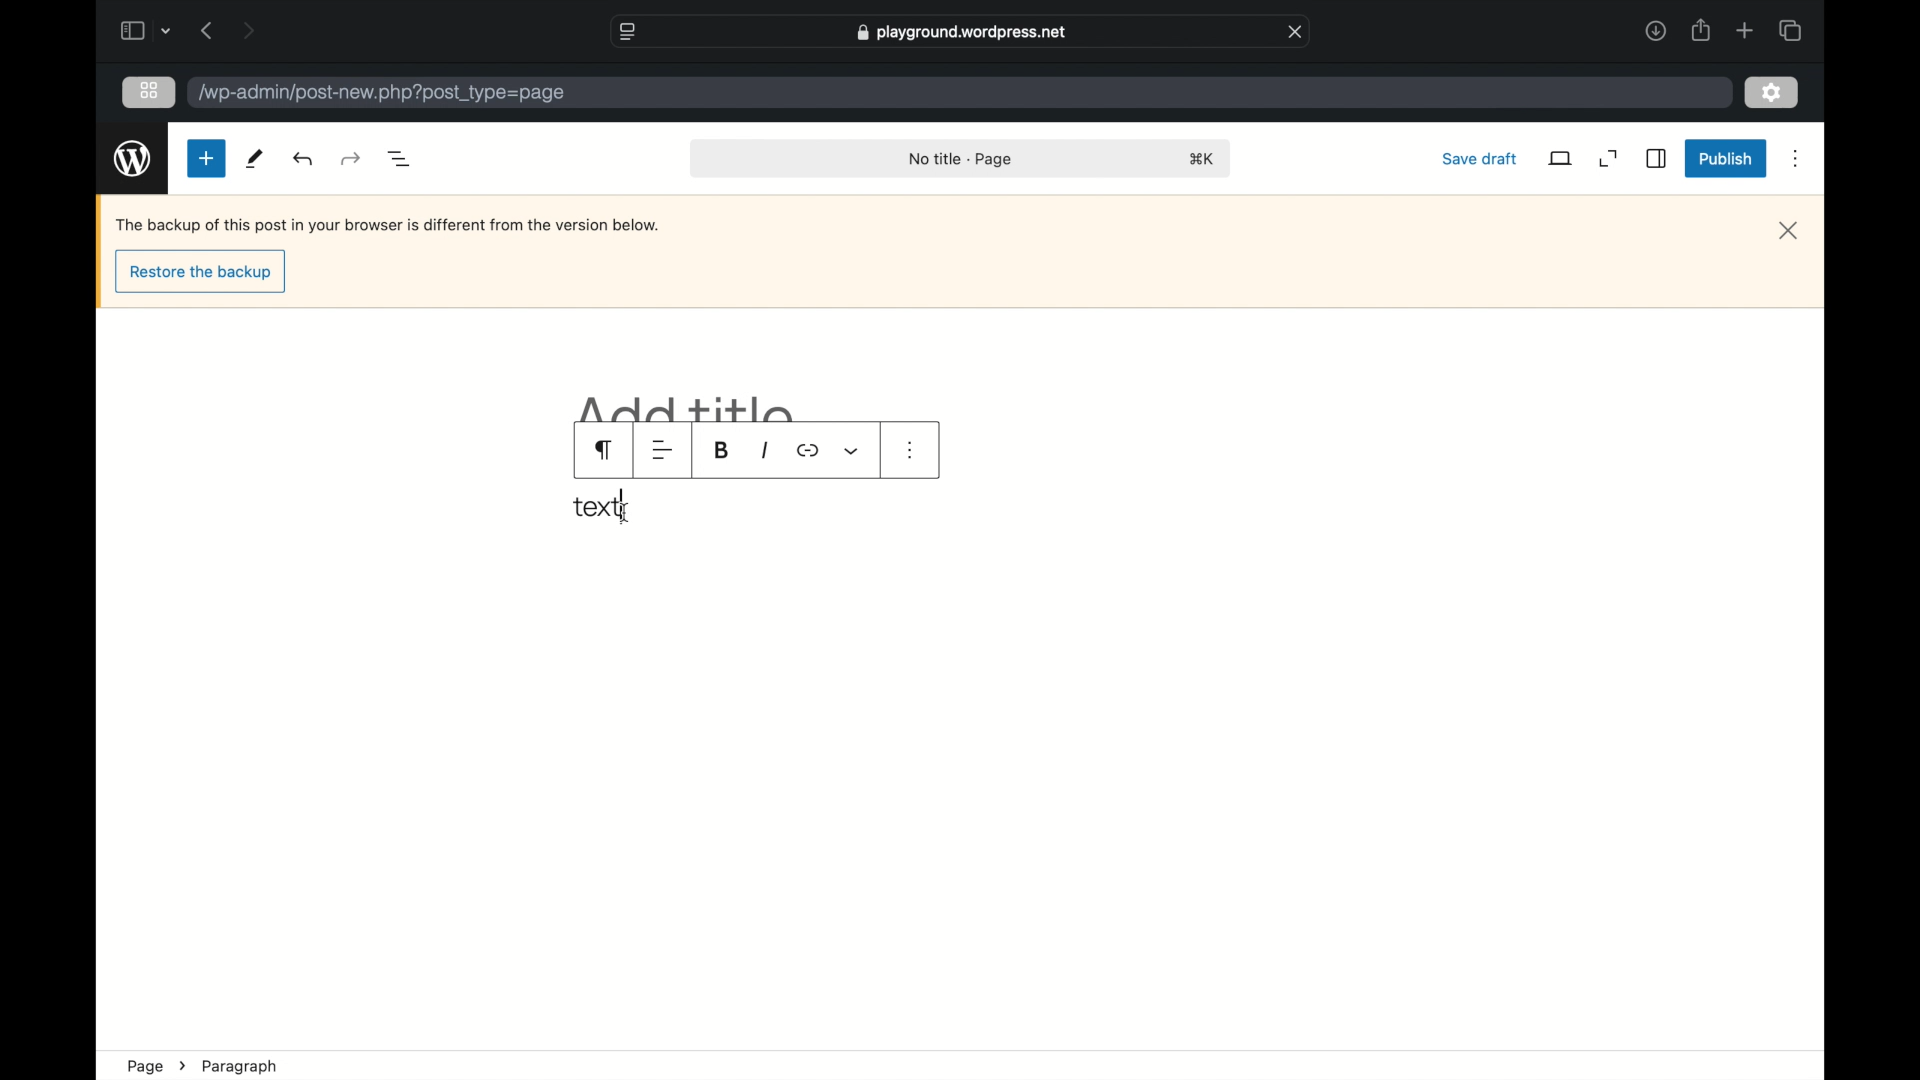 The image size is (1920, 1080). I want to click on paragraph, so click(606, 450).